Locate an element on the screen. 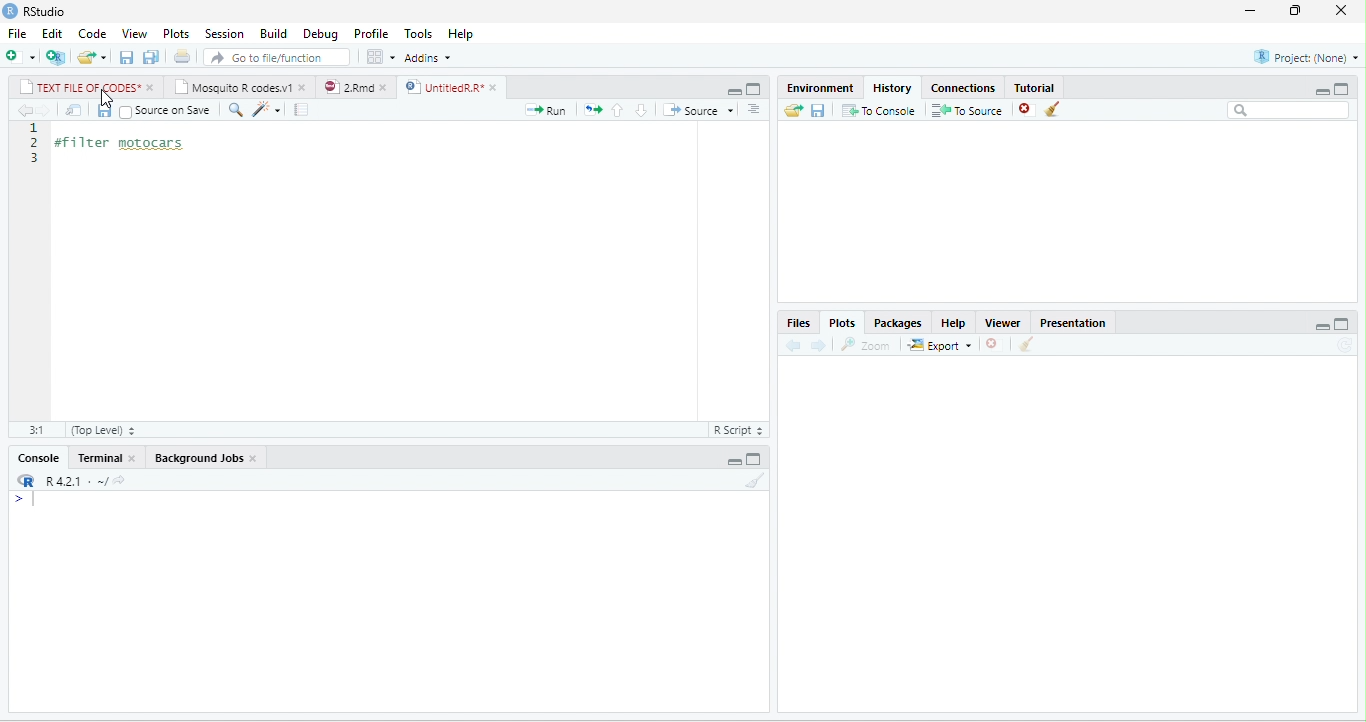 The image size is (1366, 722). new project is located at coordinates (55, 57).